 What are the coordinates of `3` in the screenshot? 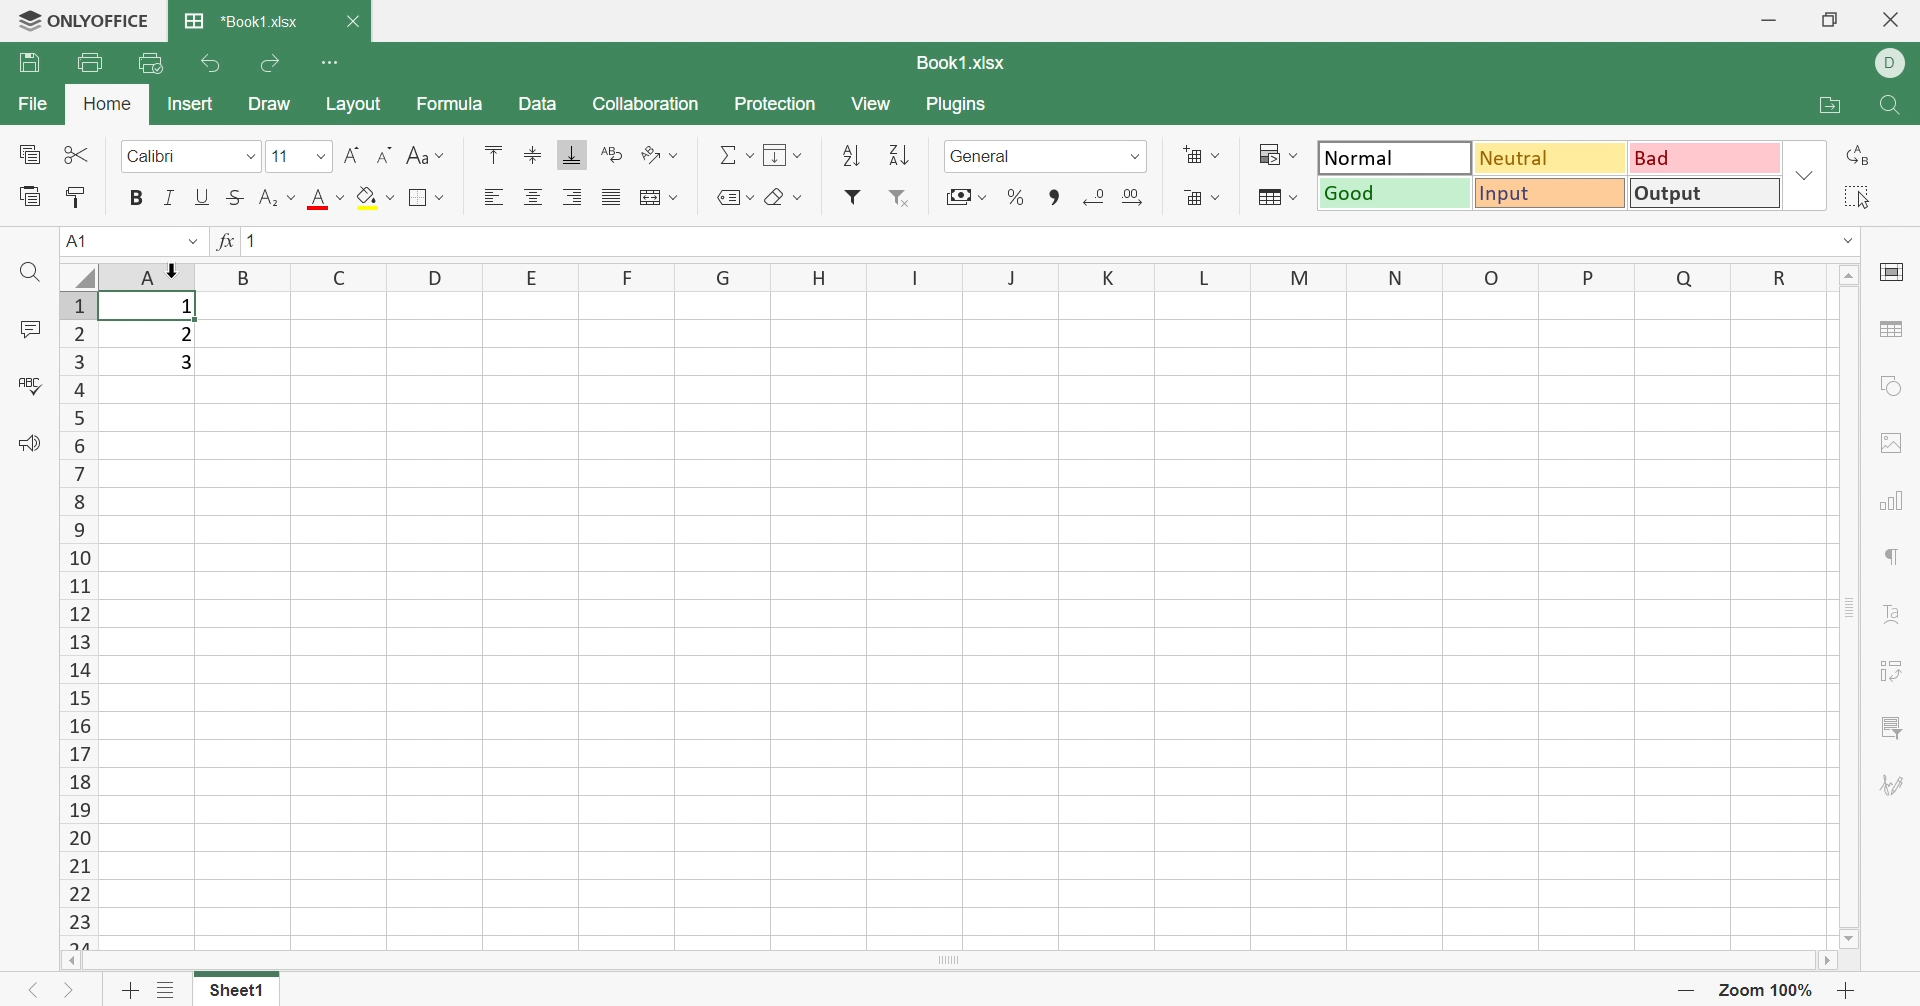 It's located at (186, 361).